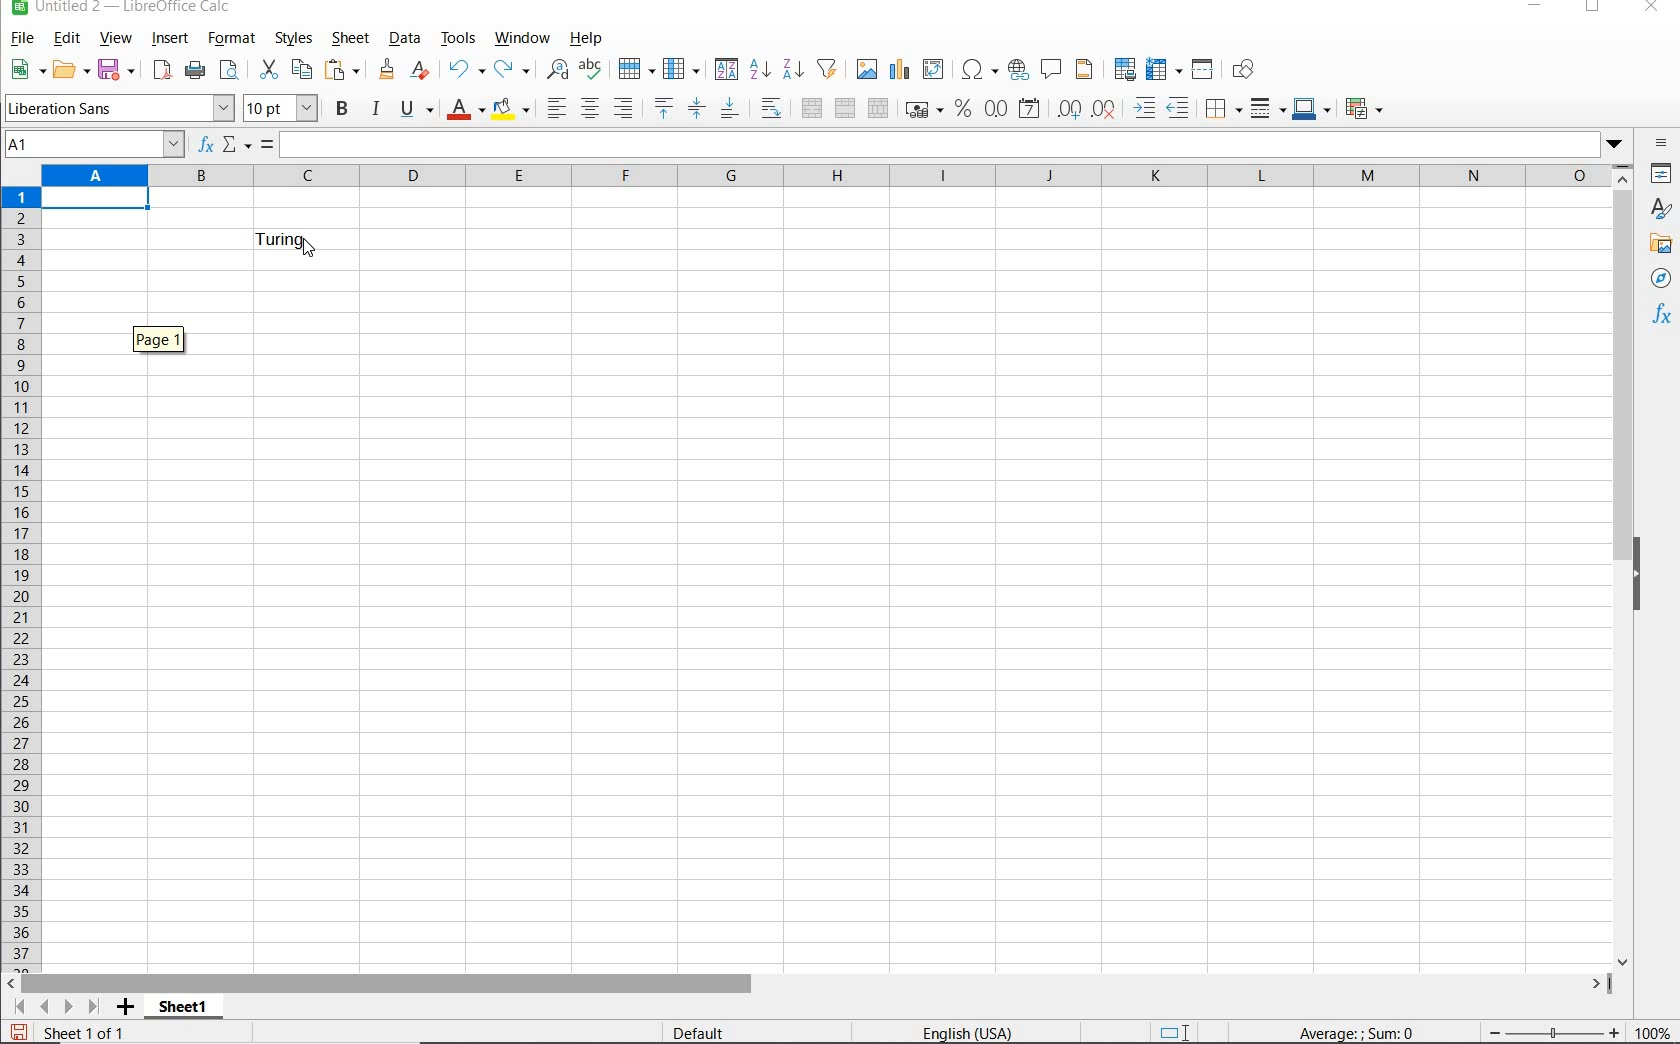 Image resolution: width=1680 pixels, height=1044 pixels. I want to click on OPEN, so click(69, 69).